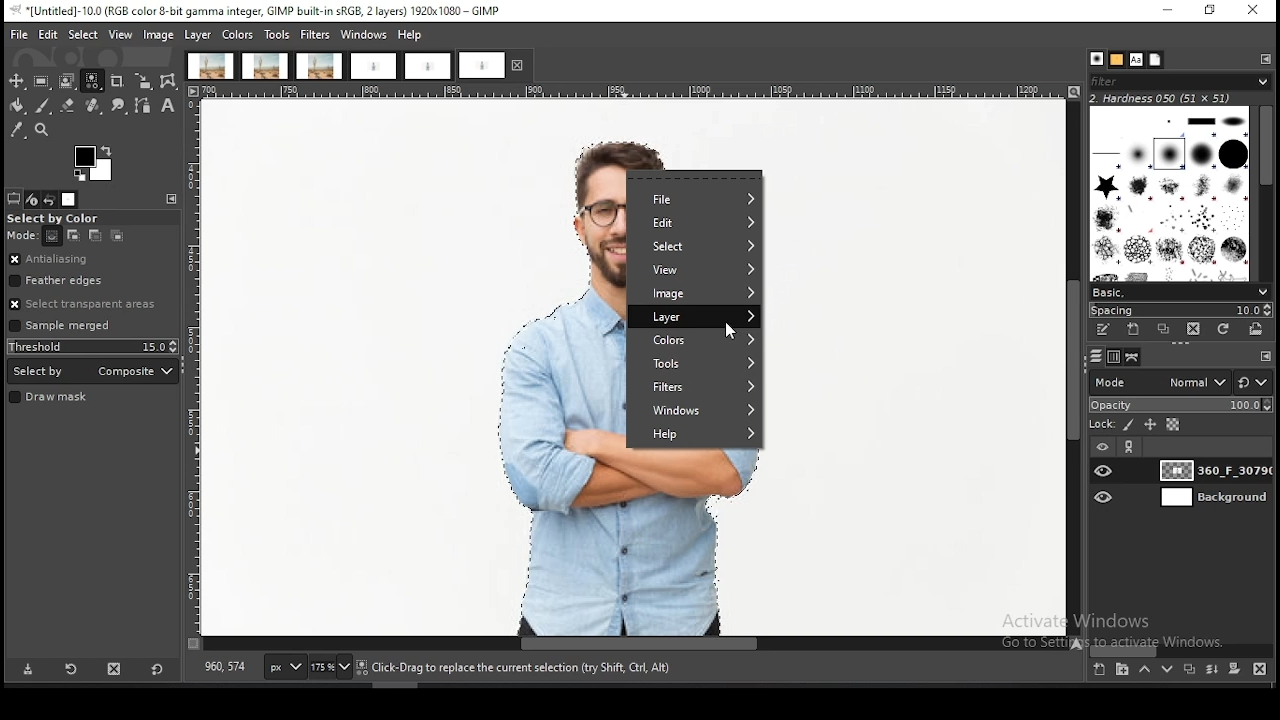 The width and height of the screenshot is (1280, 720). I want to click on save tool preset, so click(27, 669).